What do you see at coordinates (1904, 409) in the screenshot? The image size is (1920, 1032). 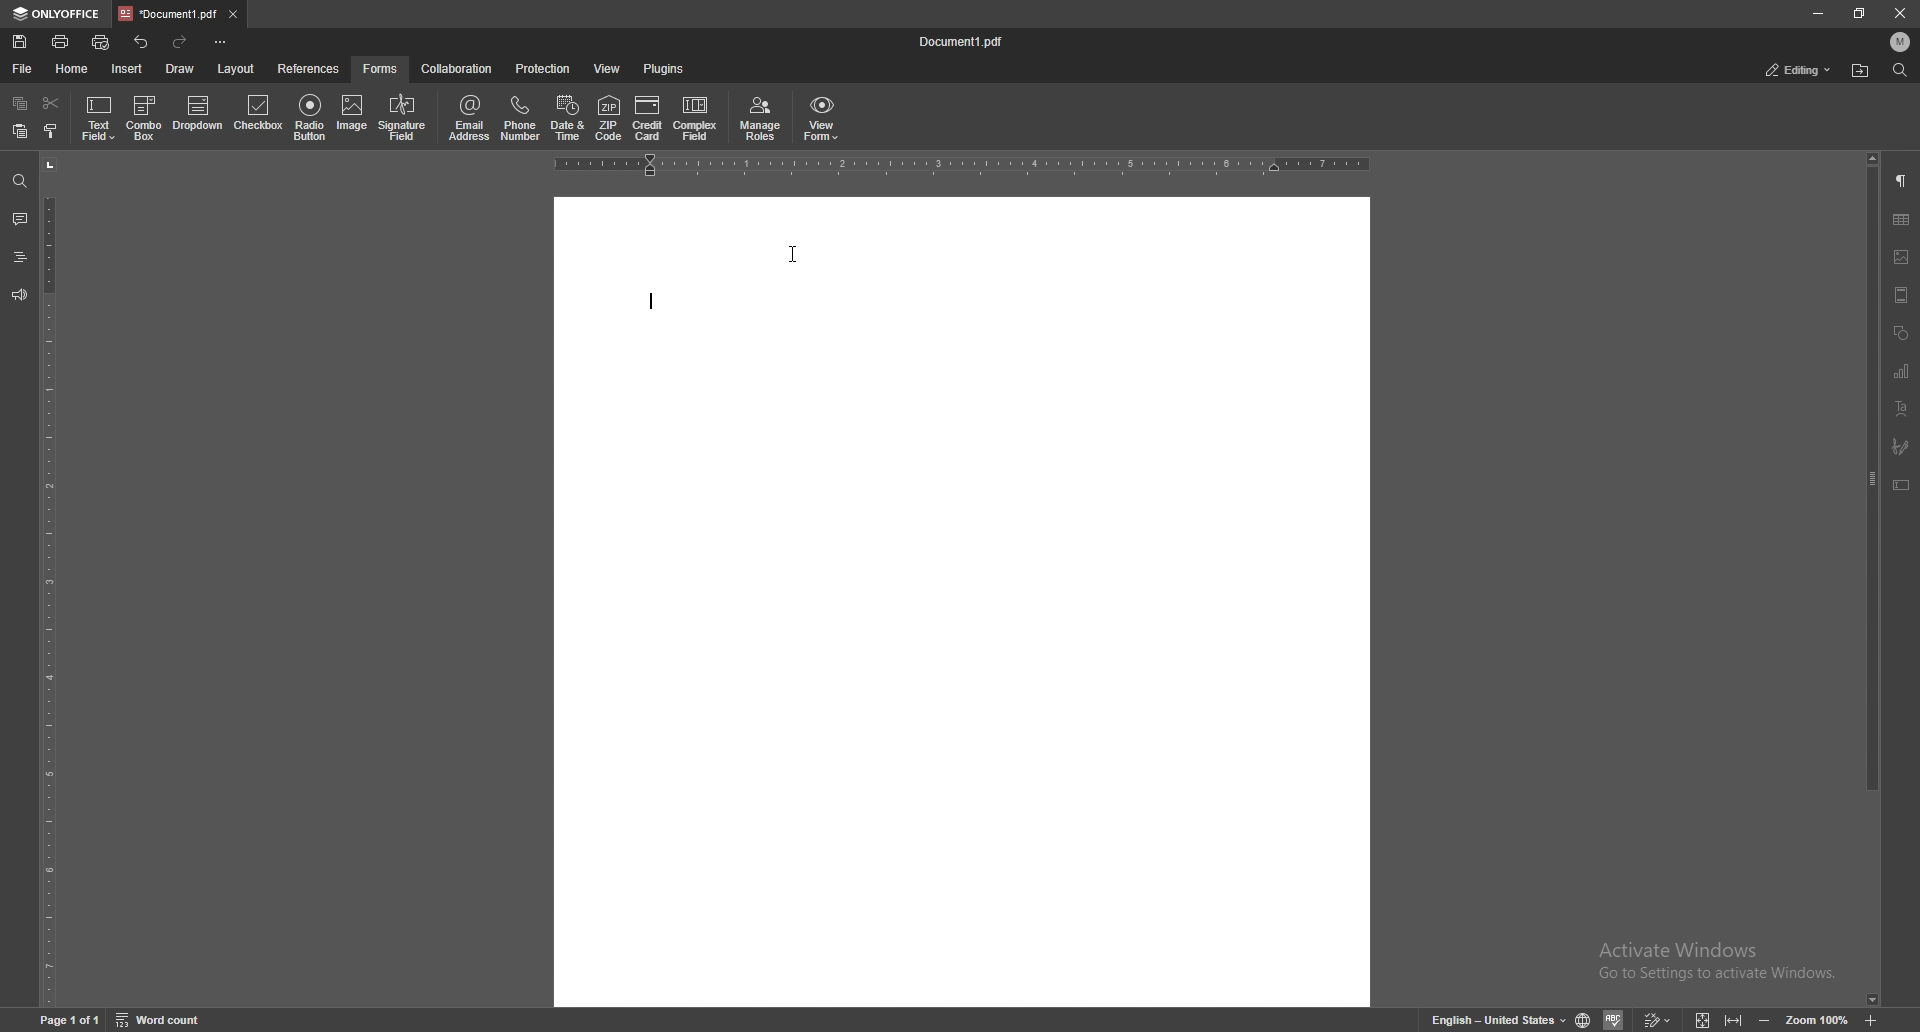 I see `text art` at bounding box center [1904, 409].